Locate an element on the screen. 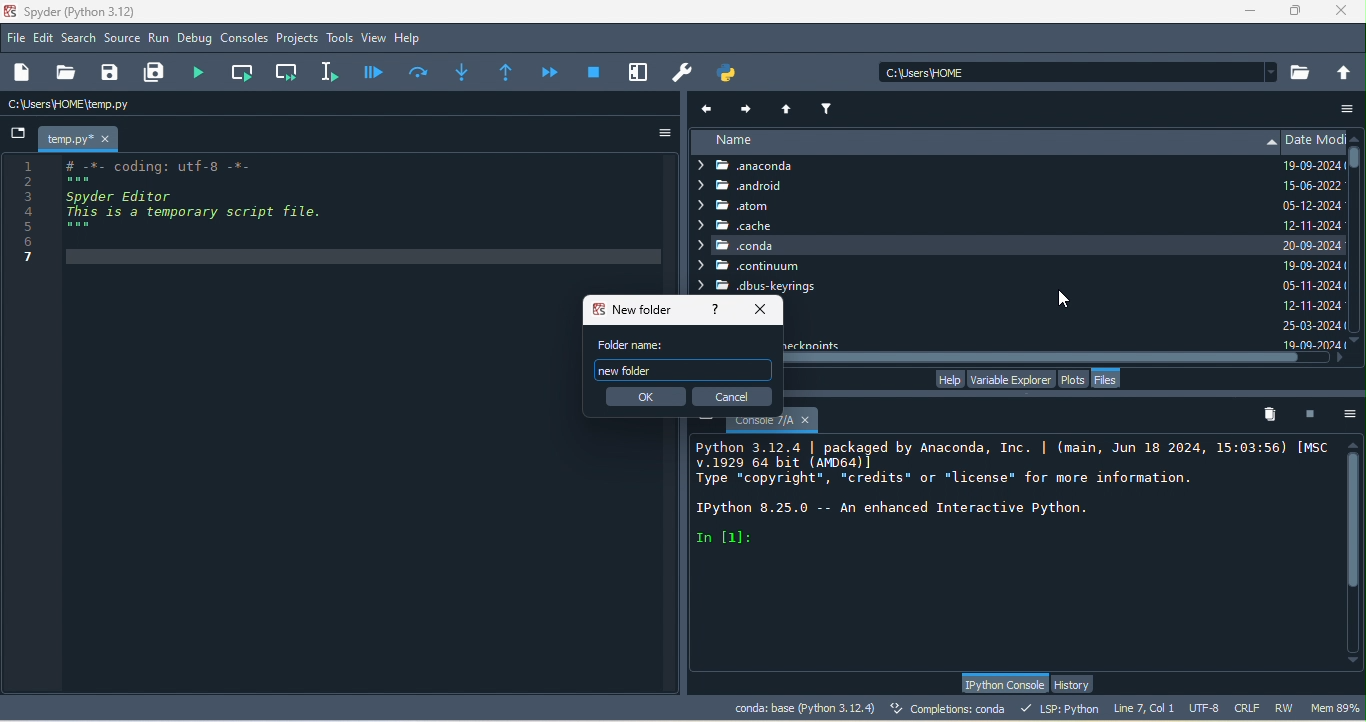  files is located at coordinates (1110, 379).